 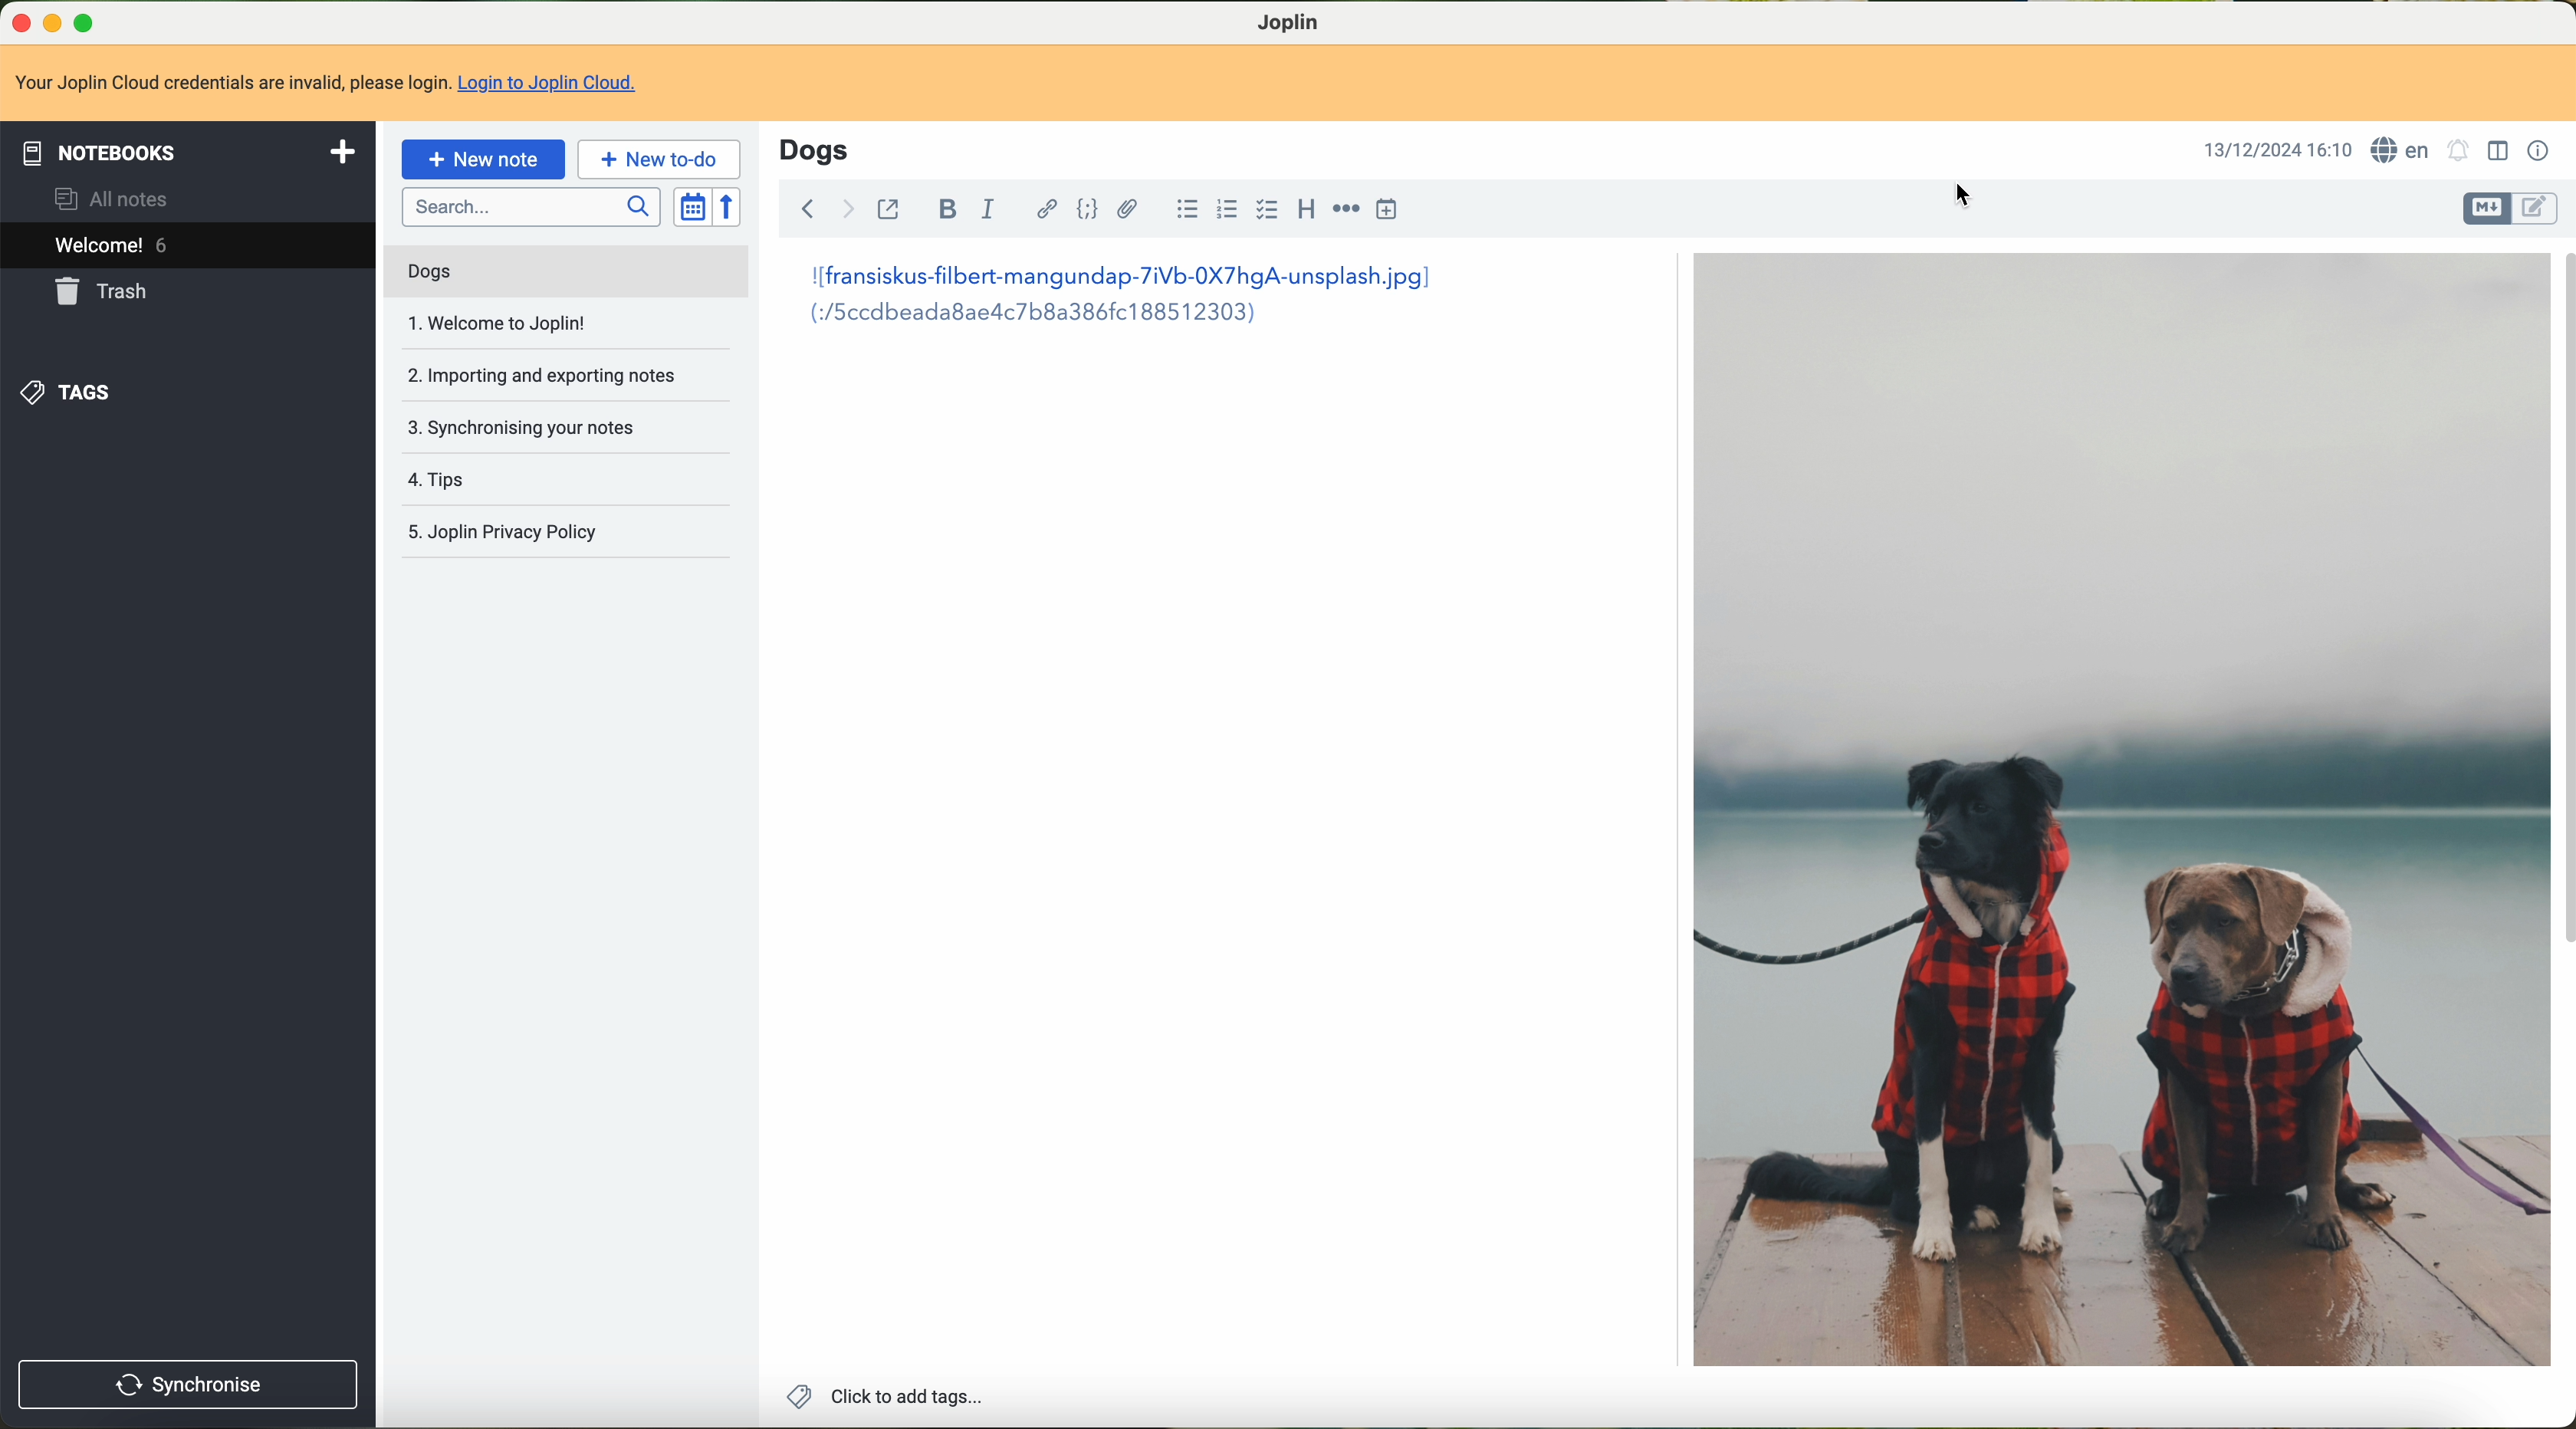 I want to click on numbered list, so click(x=1228, y=211).